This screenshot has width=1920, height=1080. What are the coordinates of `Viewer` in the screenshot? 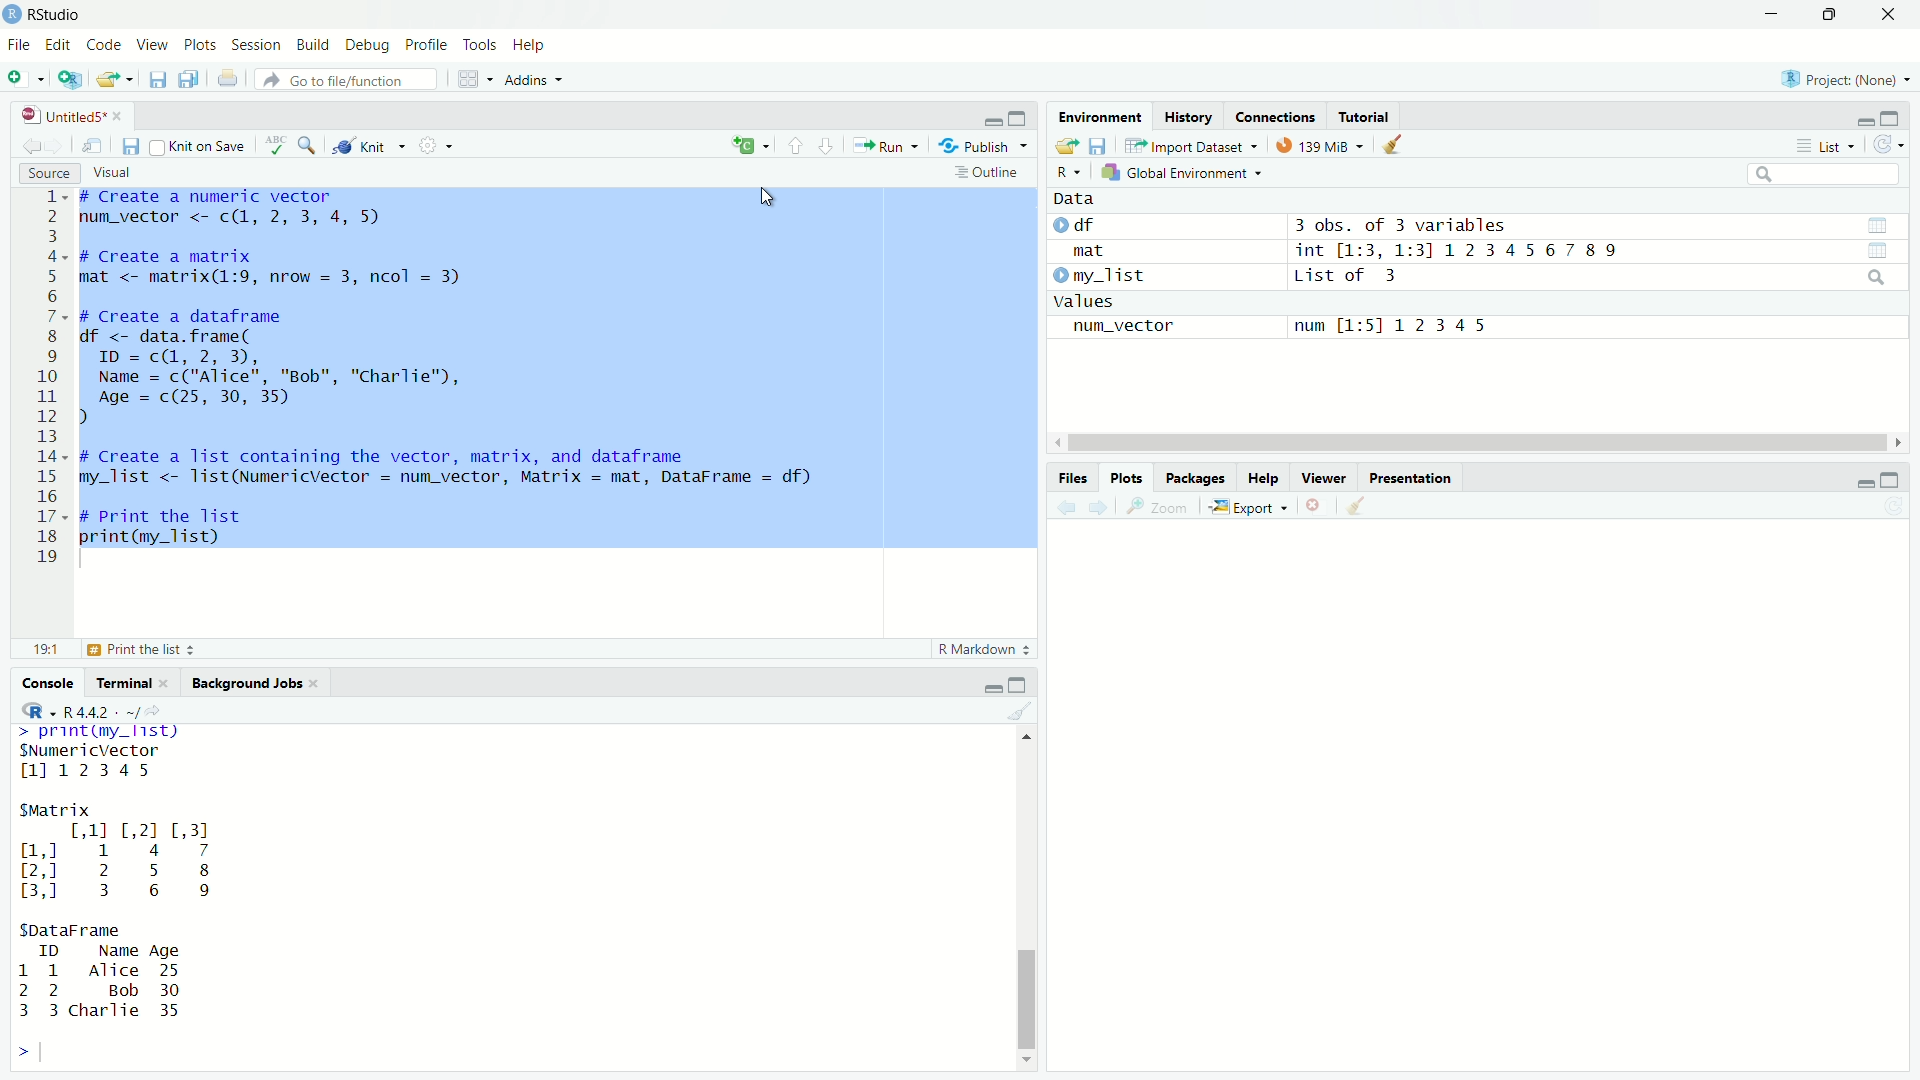 It's located at (1325, 477).